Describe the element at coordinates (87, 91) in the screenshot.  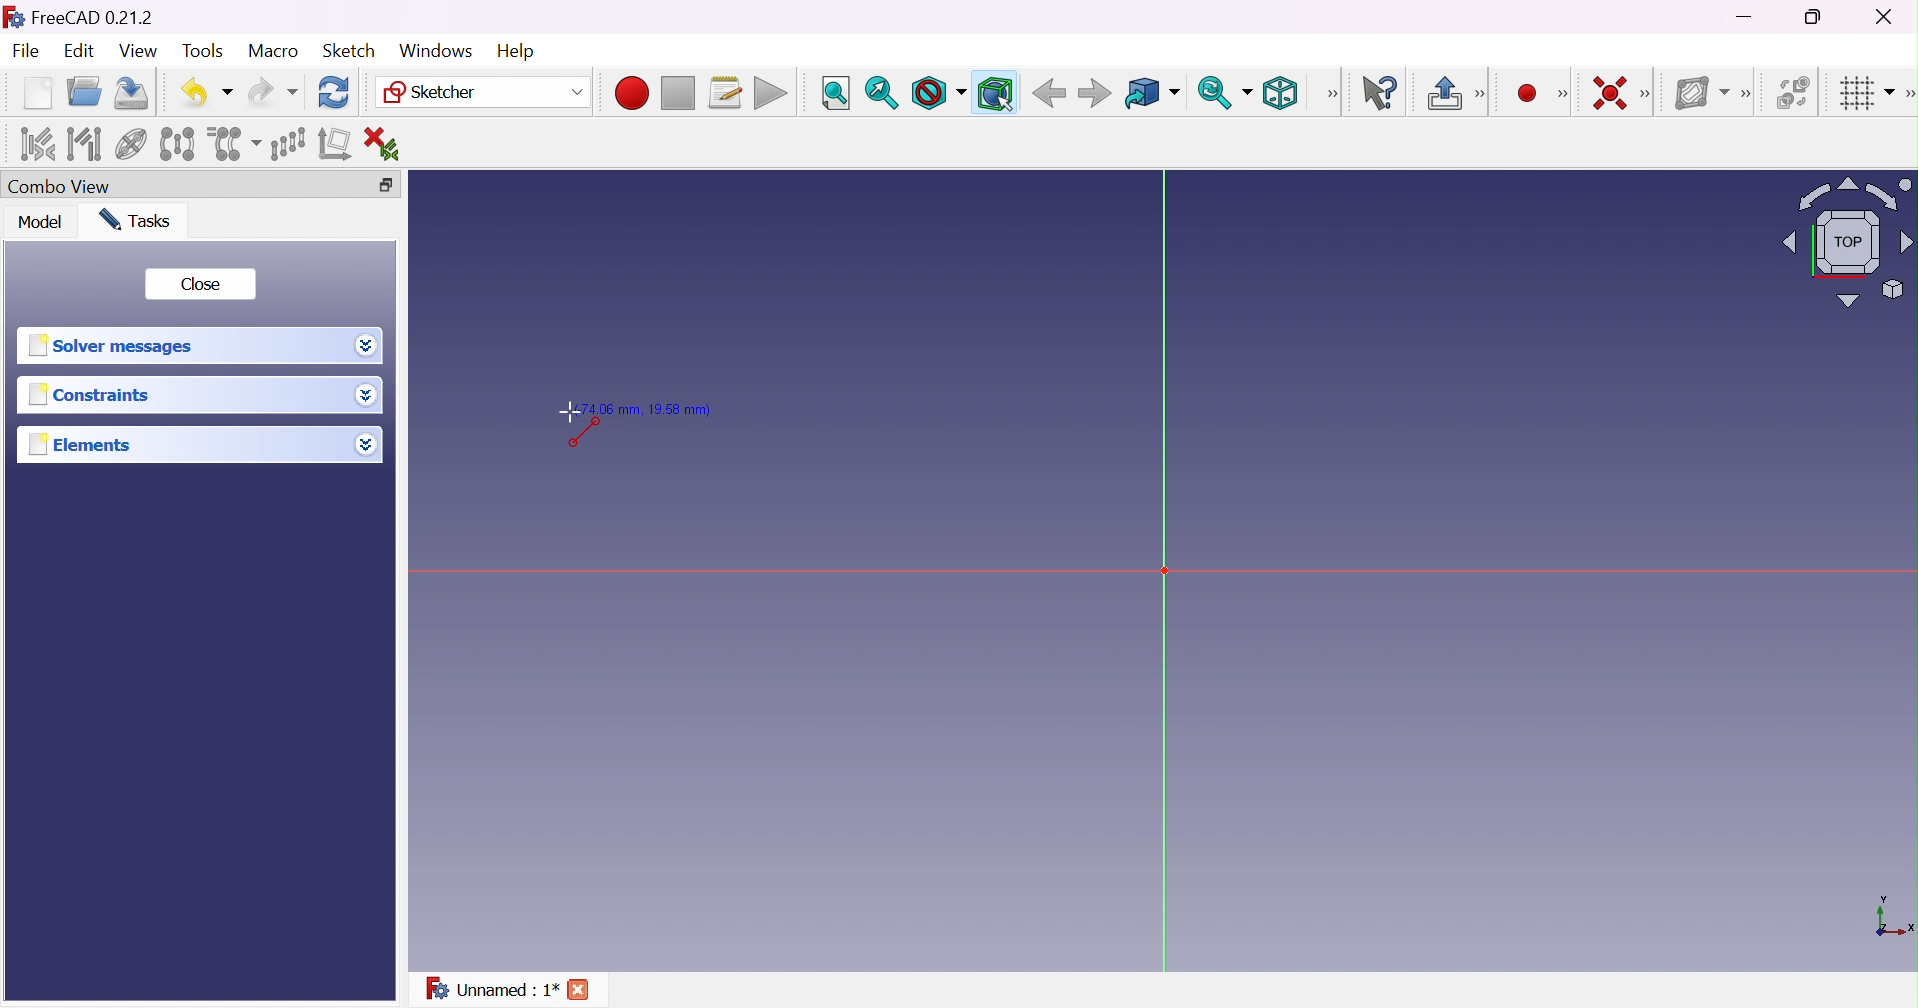
I see `Open` at that location.